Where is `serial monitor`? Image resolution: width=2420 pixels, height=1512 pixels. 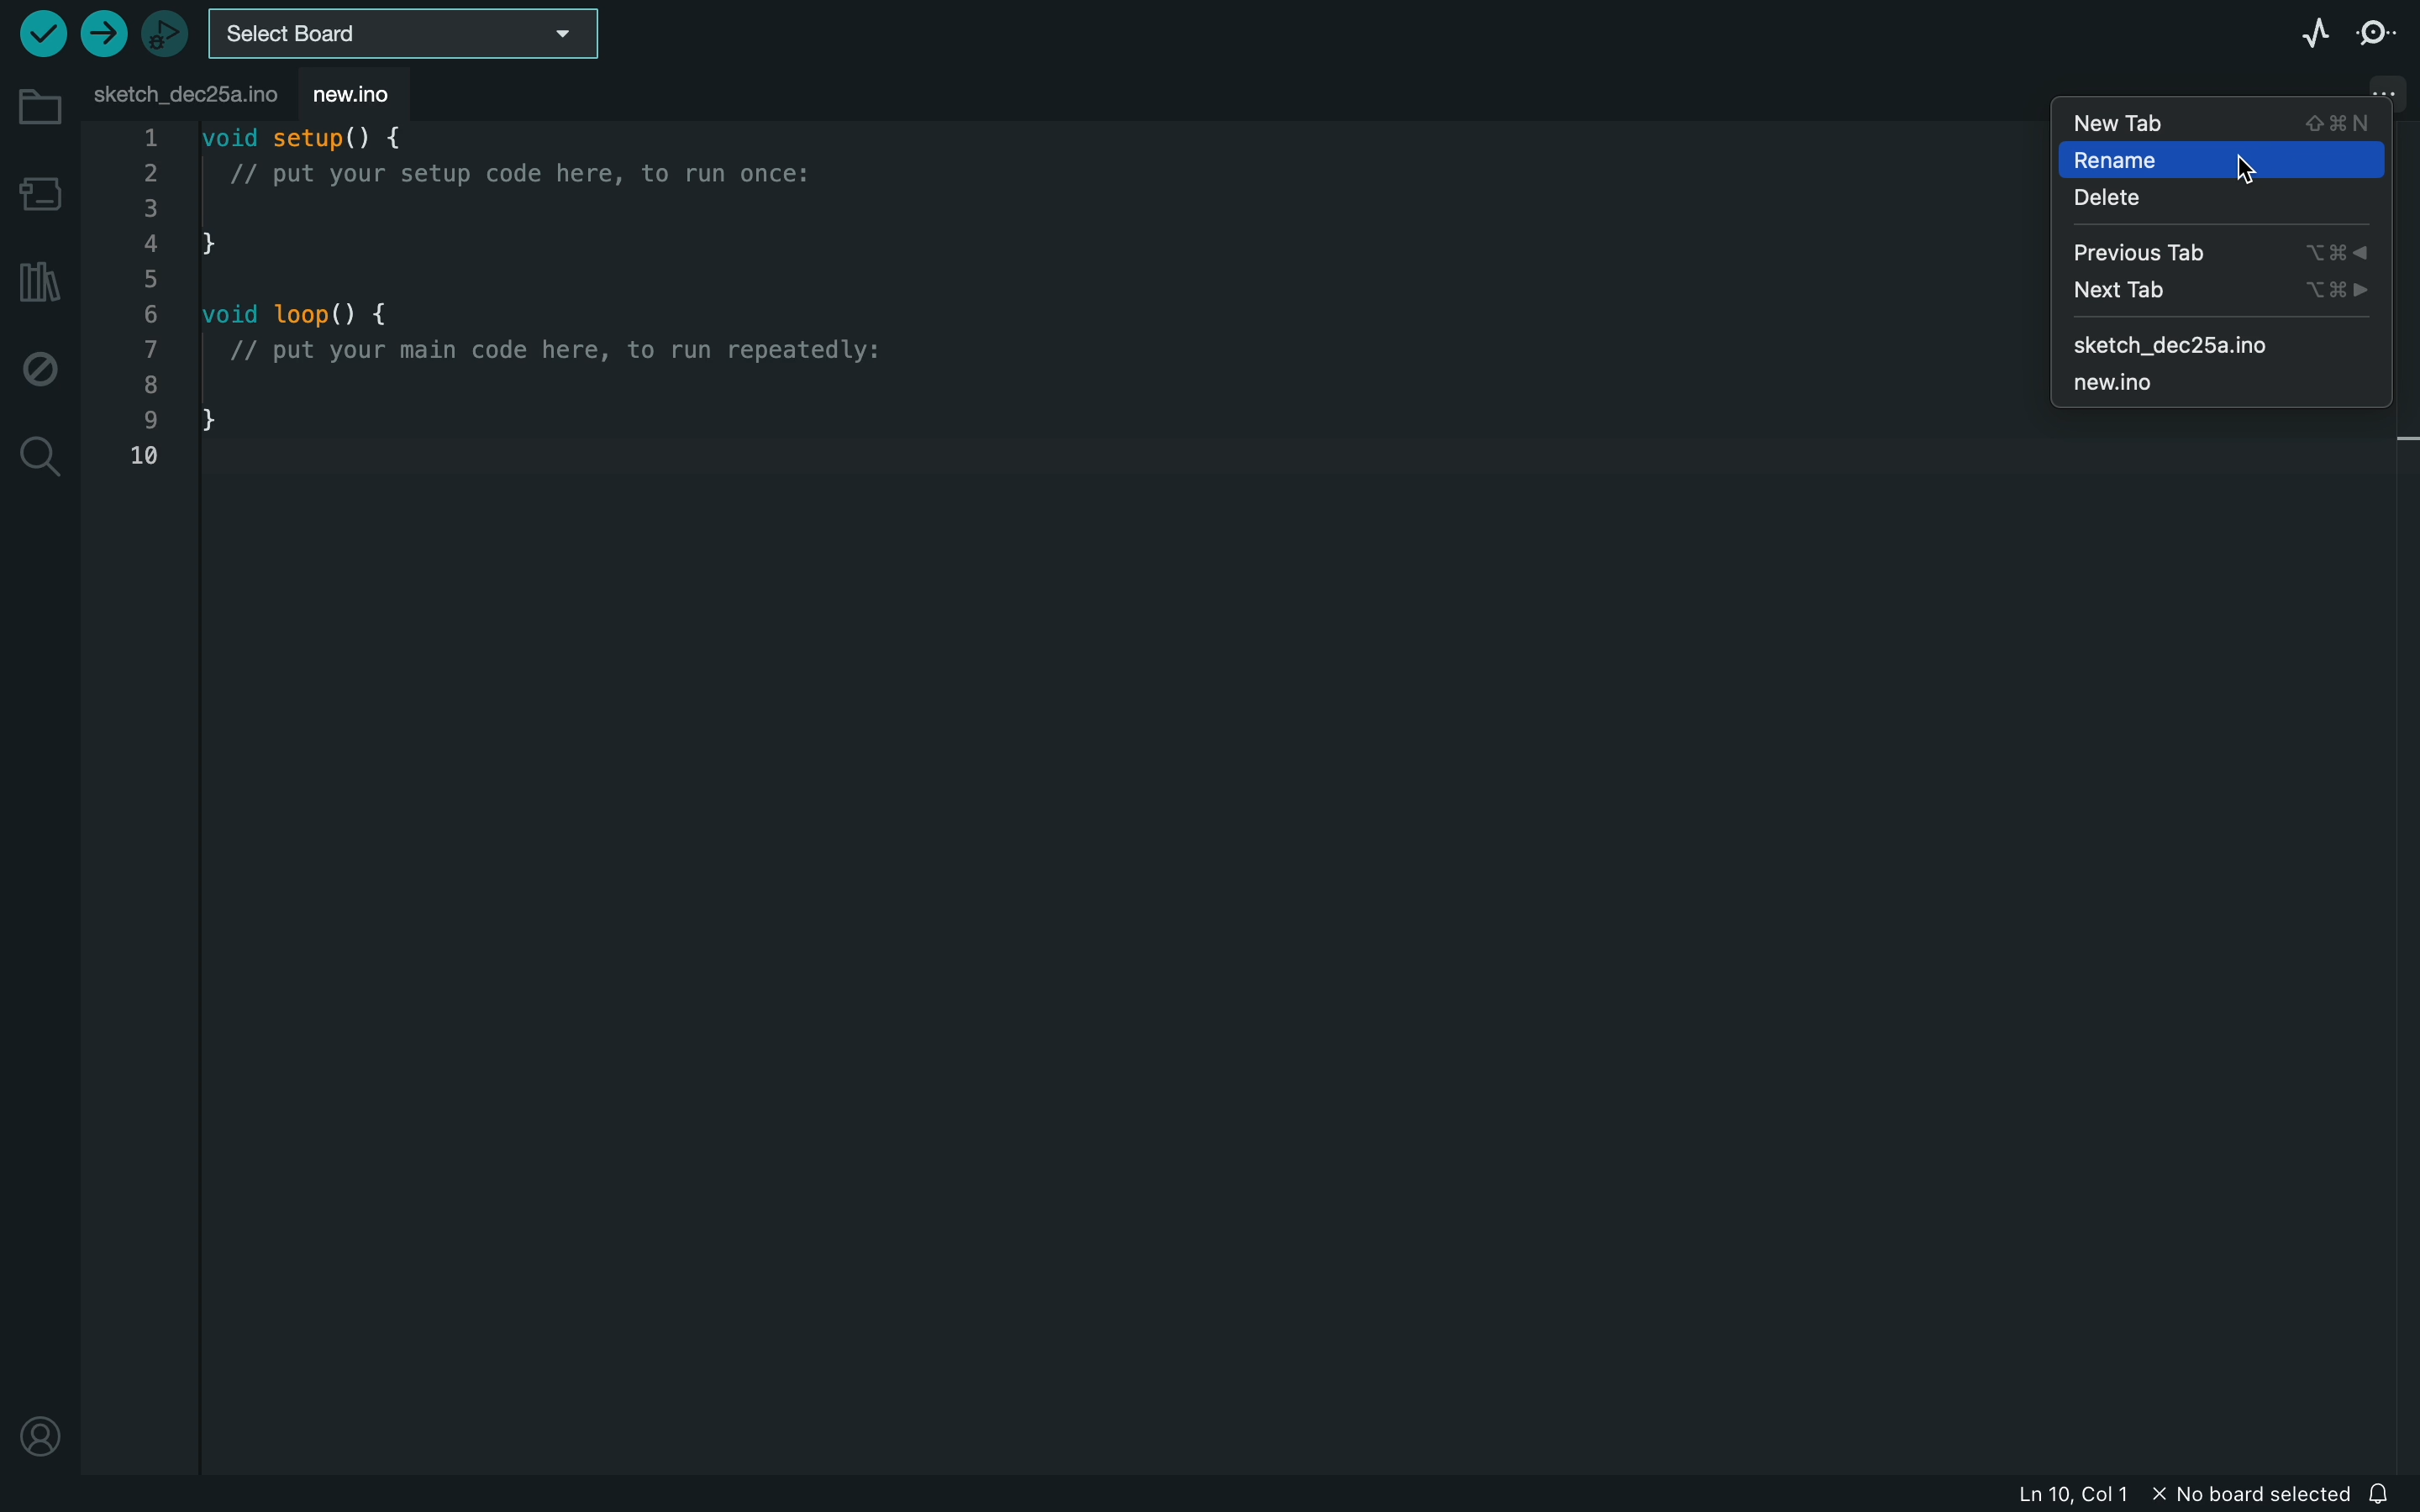 serial monitor is located at coordinates (2375, 35).